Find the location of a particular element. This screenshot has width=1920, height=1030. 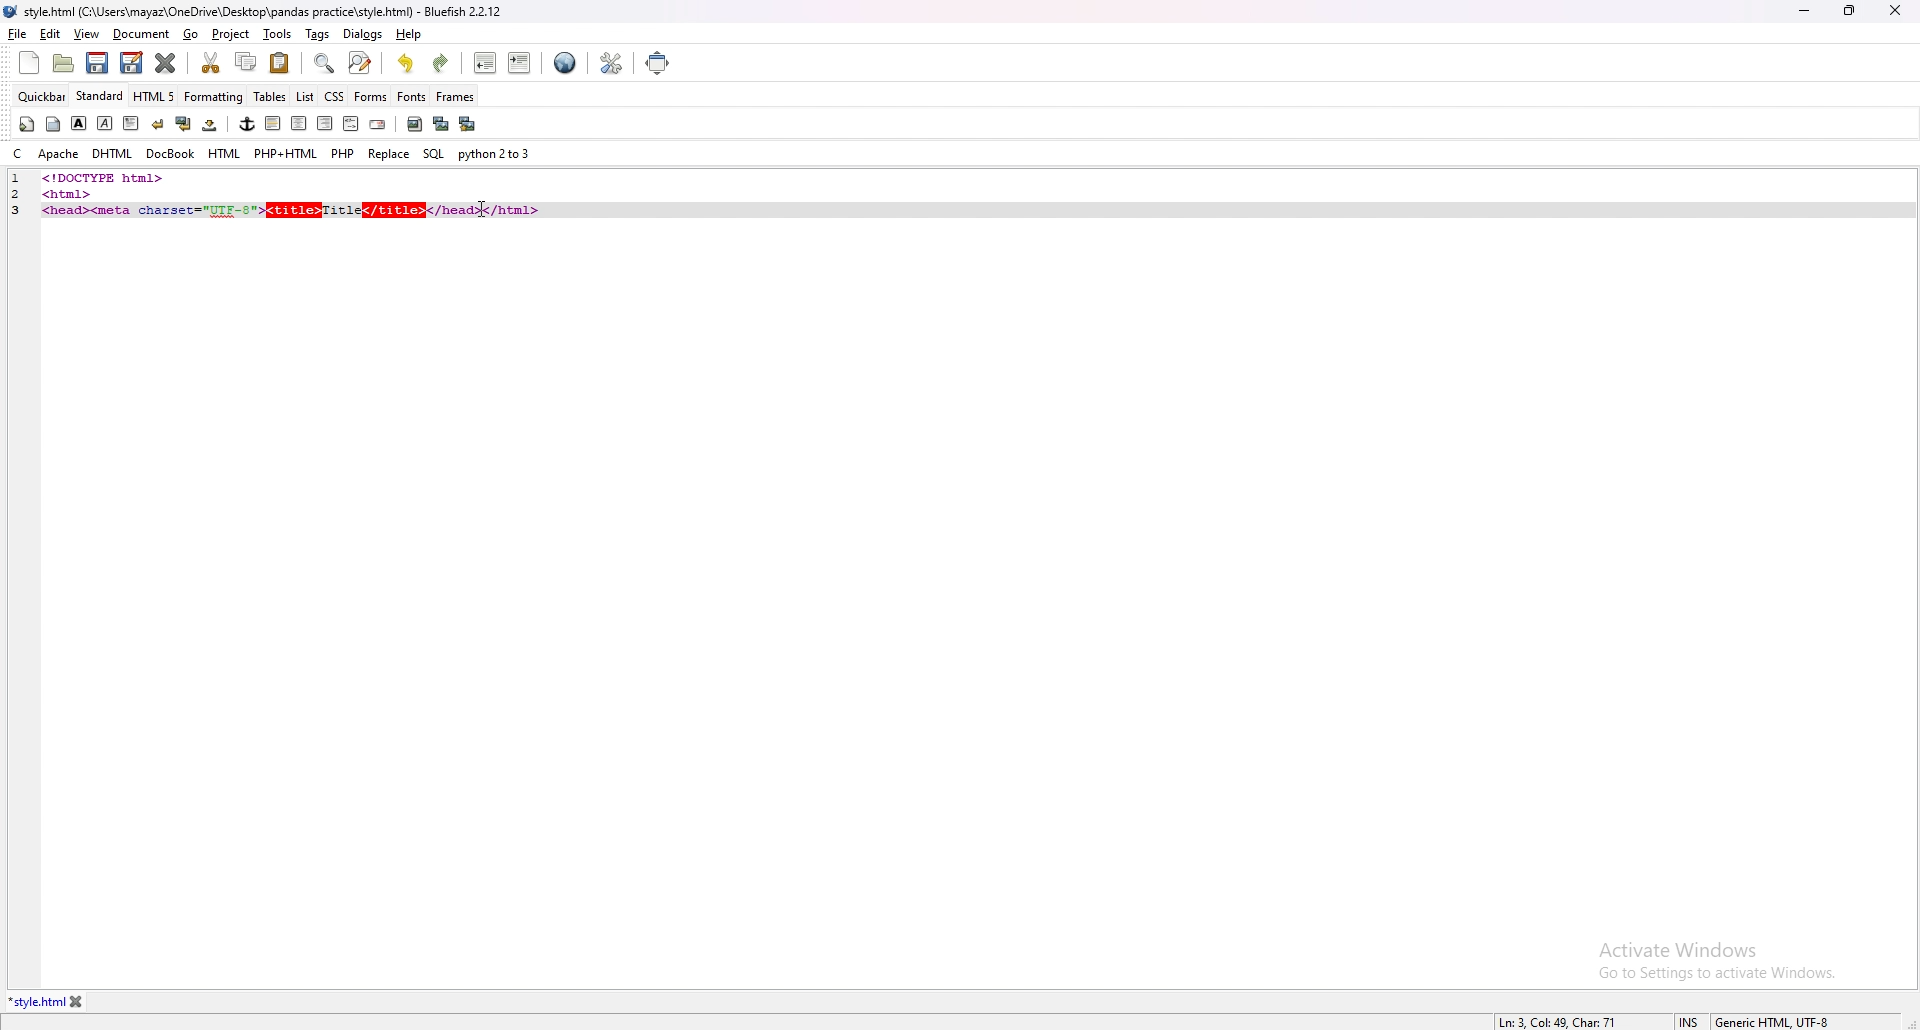

bold is located at coordinates (79, 123).